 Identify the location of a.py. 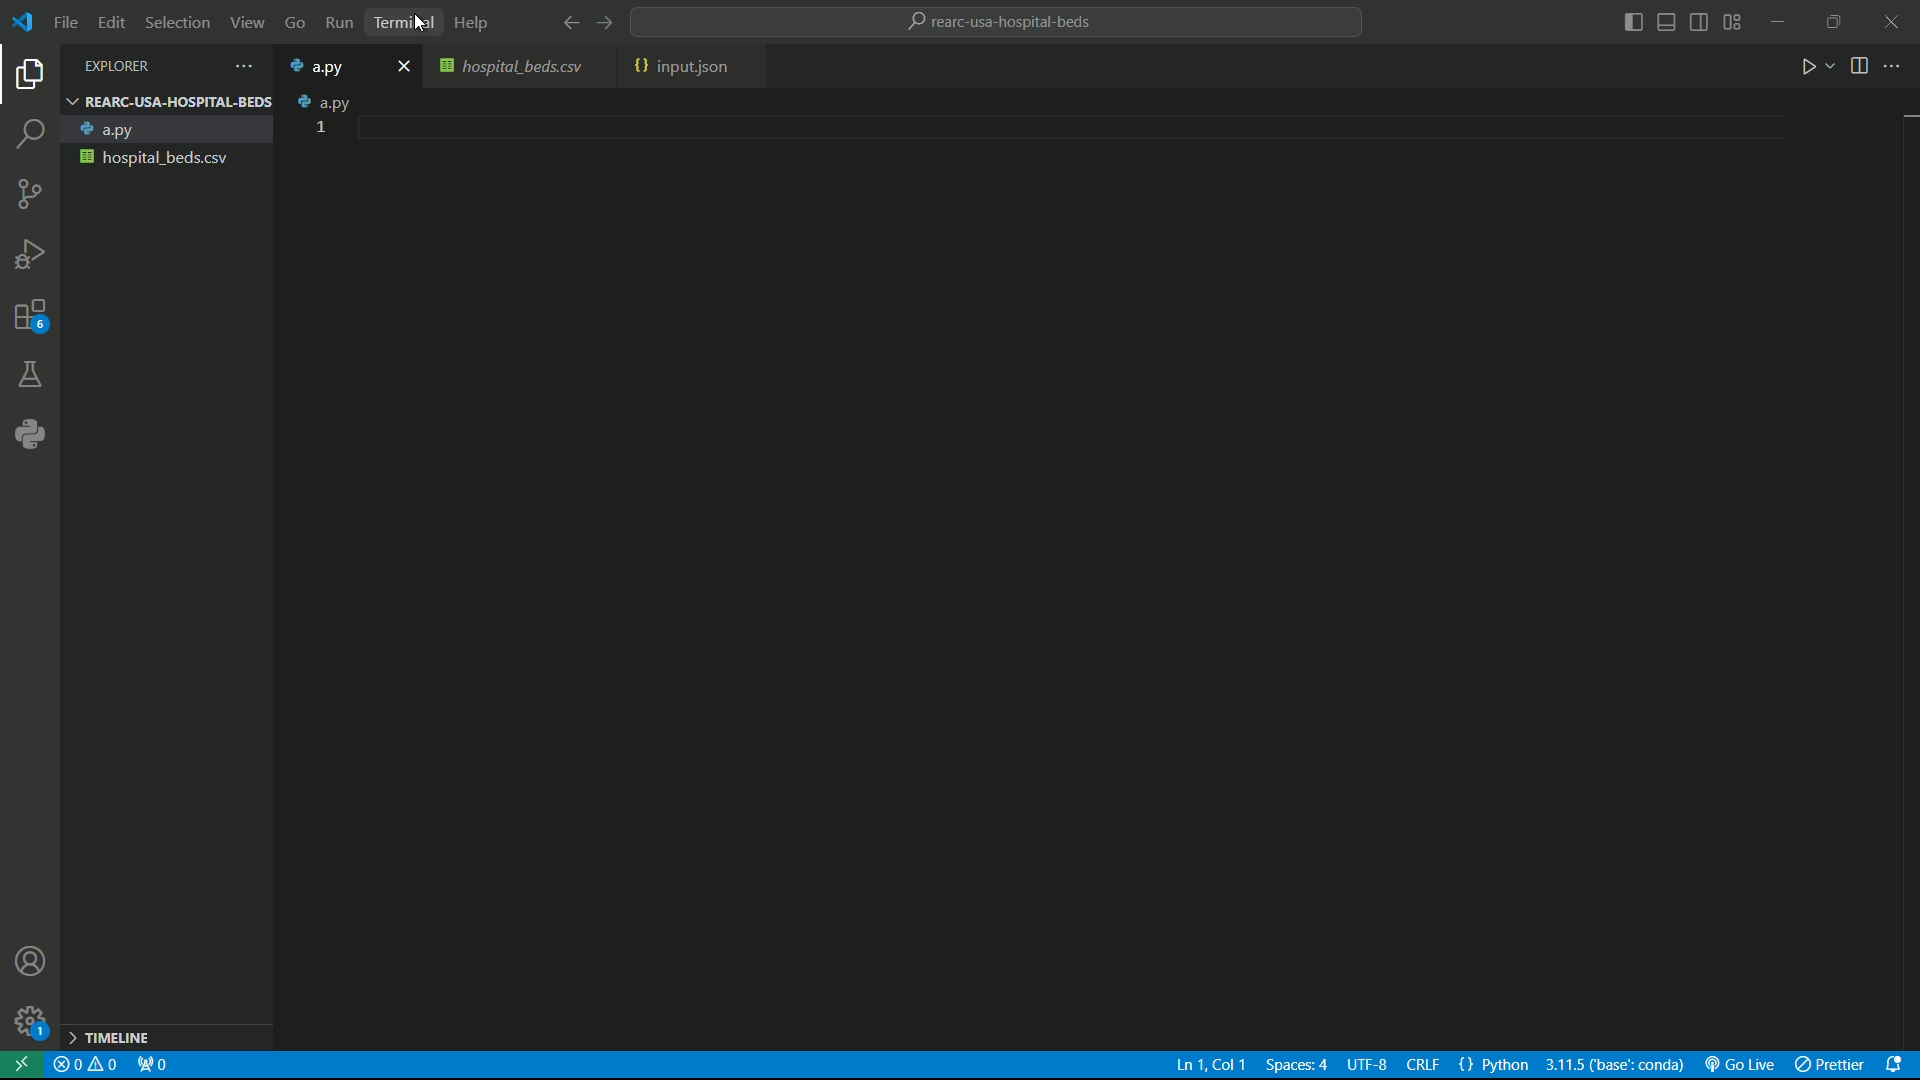
(169, 128).